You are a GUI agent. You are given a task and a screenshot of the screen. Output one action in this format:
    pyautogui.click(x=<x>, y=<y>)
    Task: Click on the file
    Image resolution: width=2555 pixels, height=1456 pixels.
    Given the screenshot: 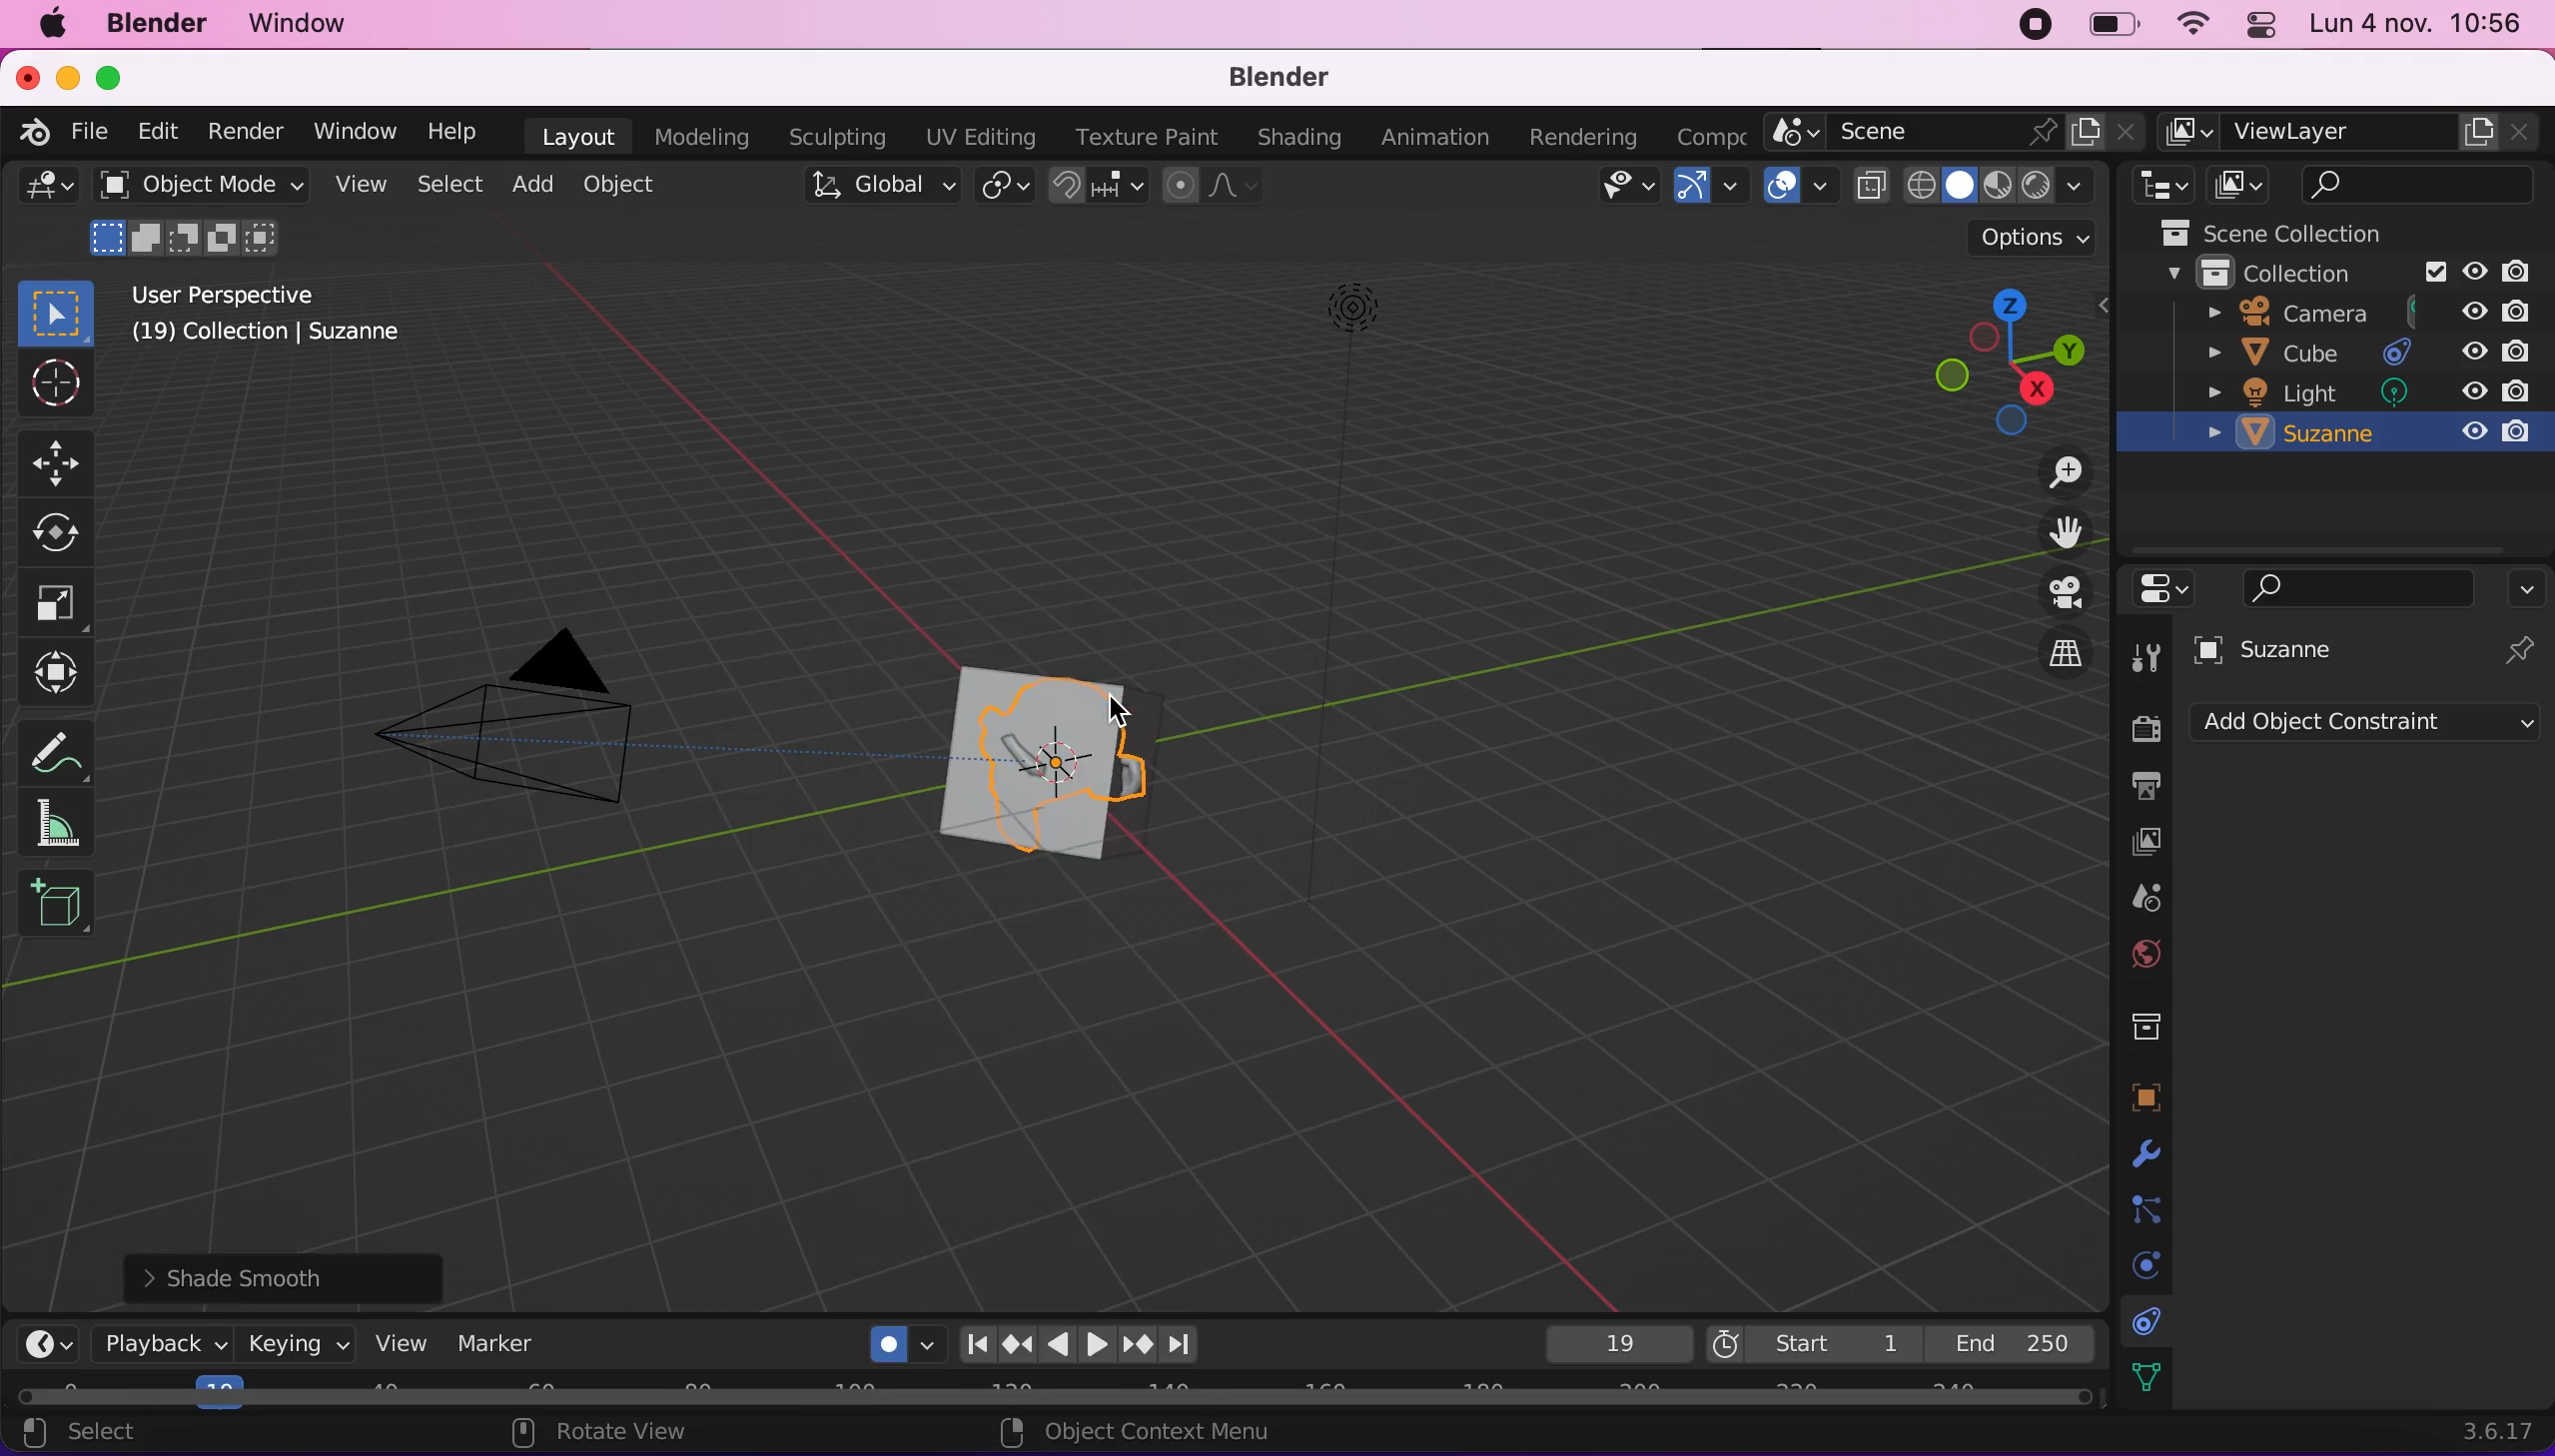 What is the action you would take?
    pyautogui.click(x=93, y=134)
    